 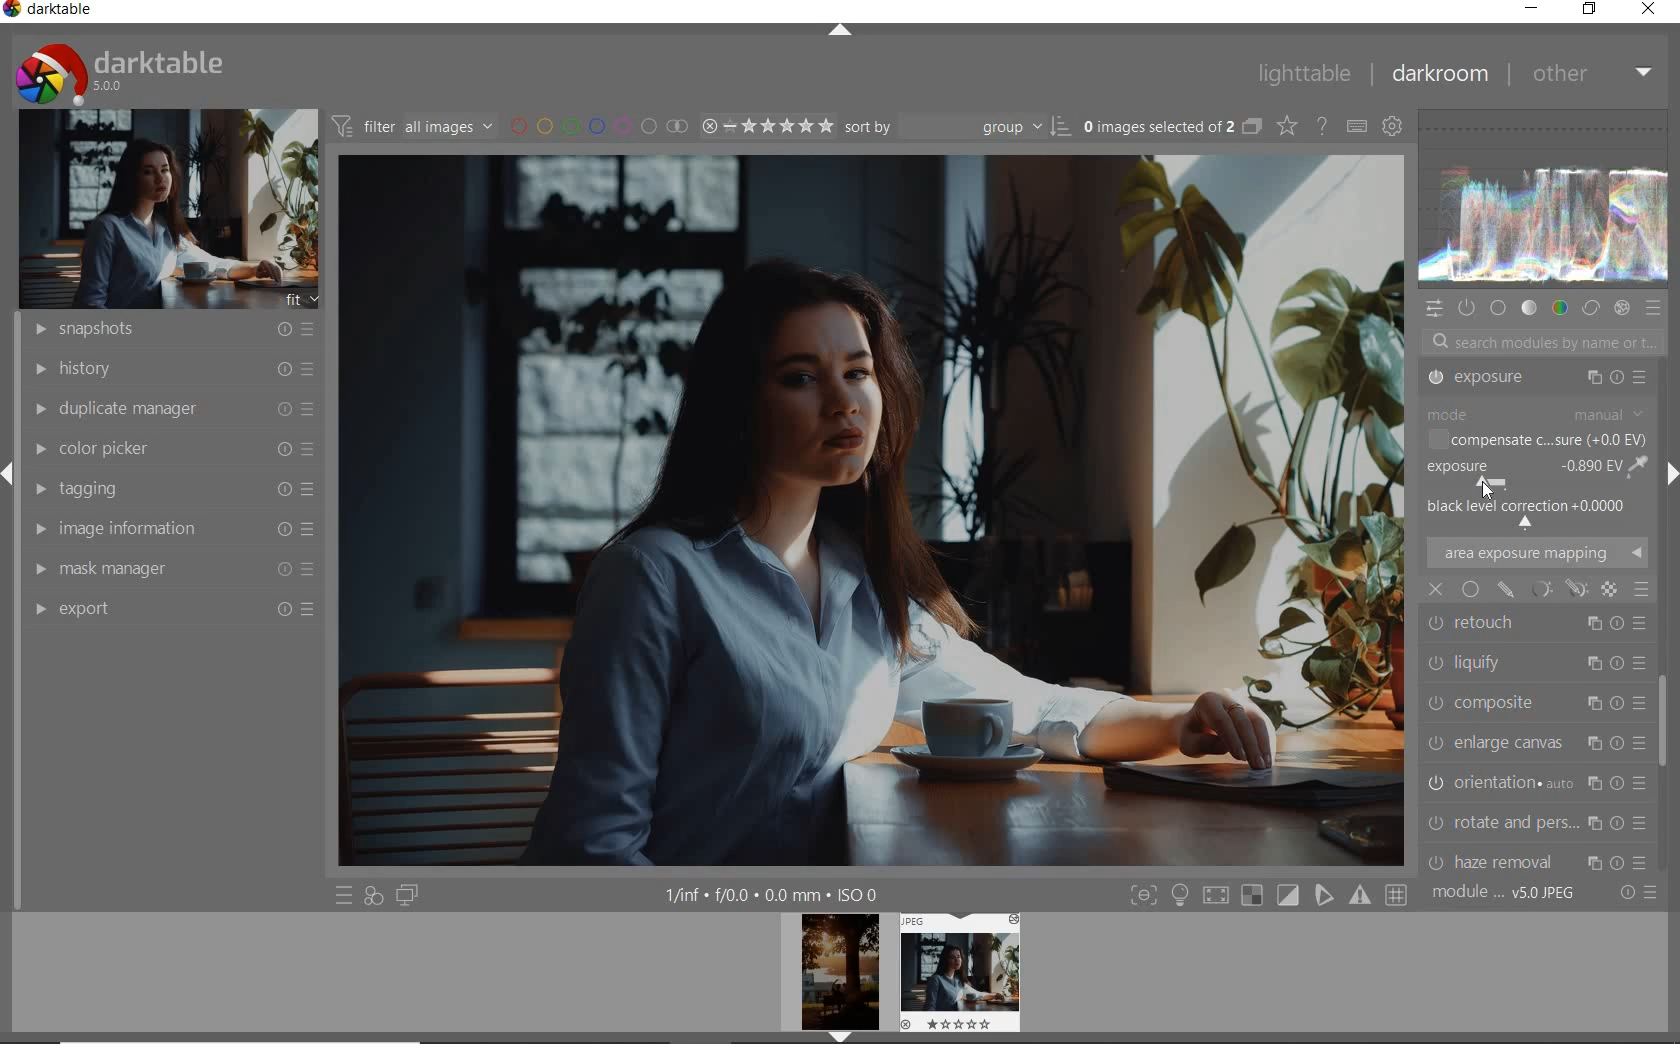 I want to click on PRESET, so click(x=1655, y=309).